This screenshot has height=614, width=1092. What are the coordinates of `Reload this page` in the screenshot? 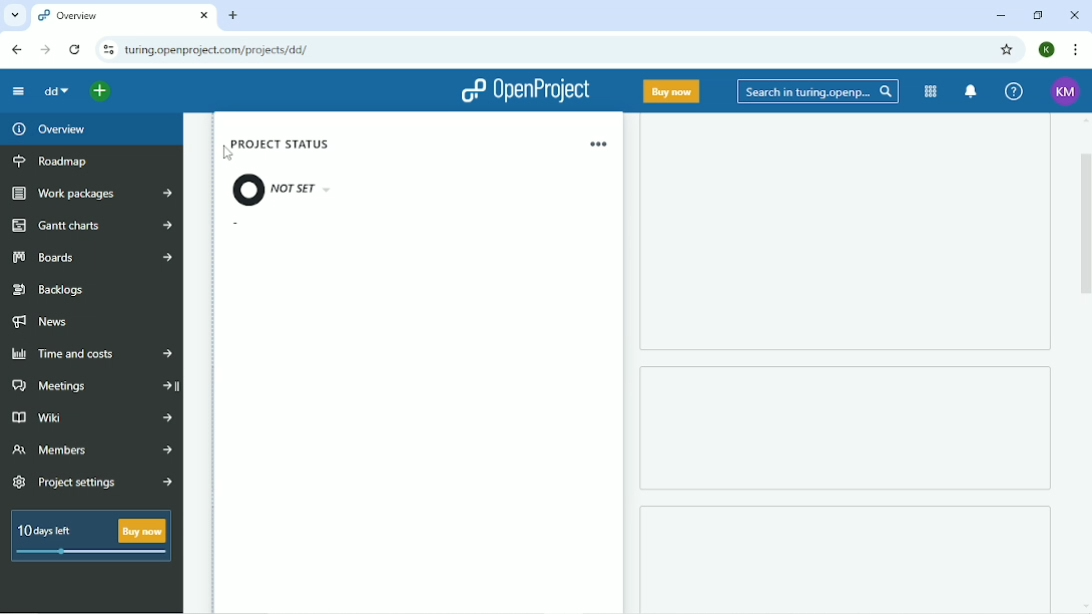 It's located at (76, 50).